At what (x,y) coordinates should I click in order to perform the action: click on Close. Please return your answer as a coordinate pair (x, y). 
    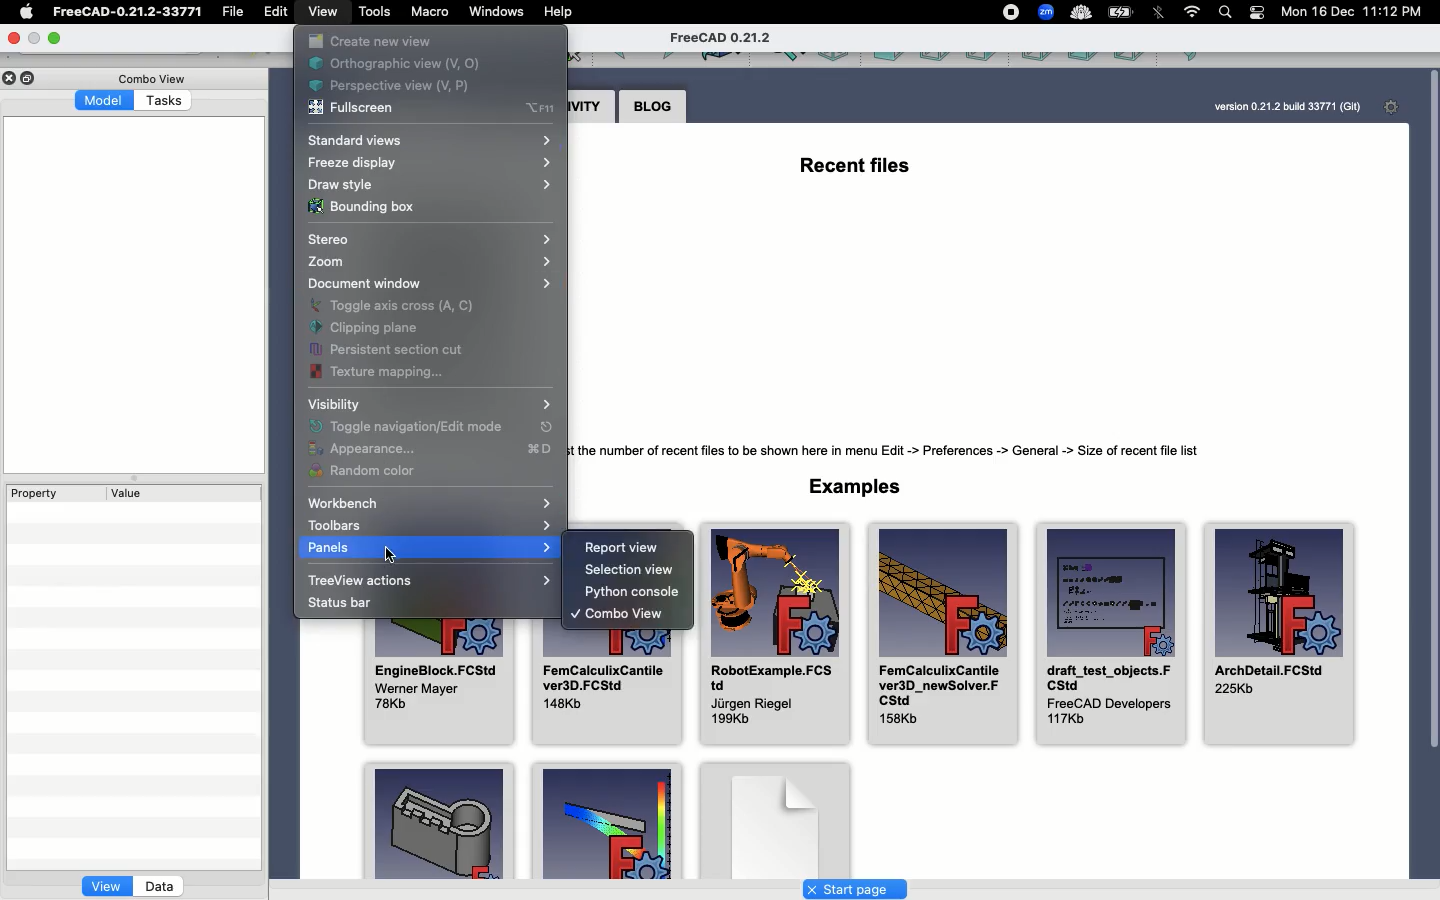
    Looking at the image, I should click on (18, 39).